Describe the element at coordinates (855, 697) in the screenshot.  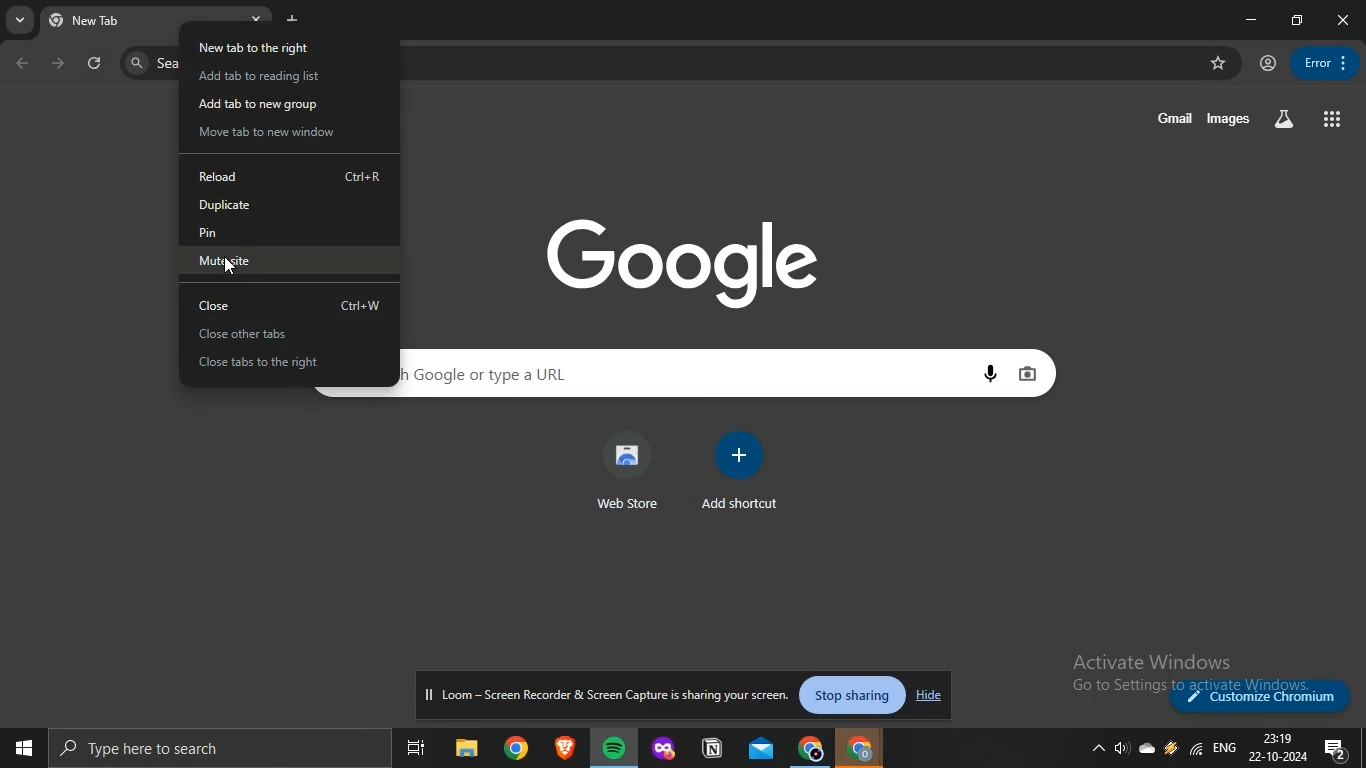
I see `Stop sharing` at that location.